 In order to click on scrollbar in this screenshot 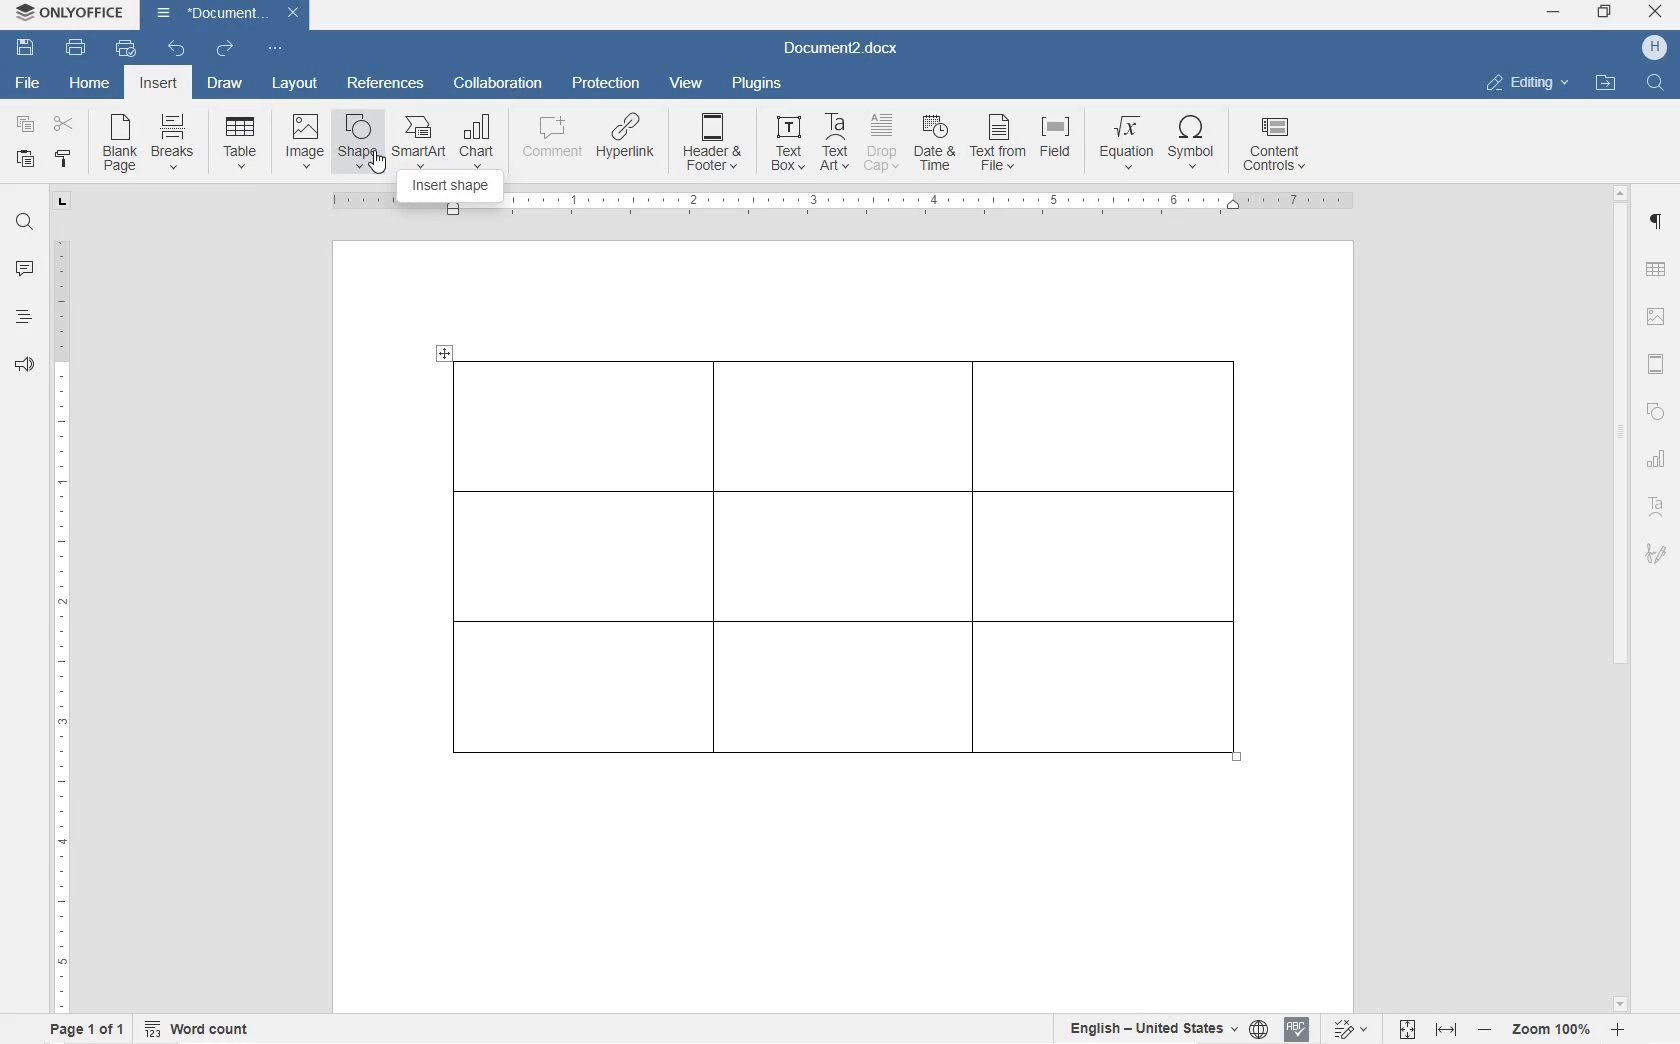, I will do `click(1621, 597)`.